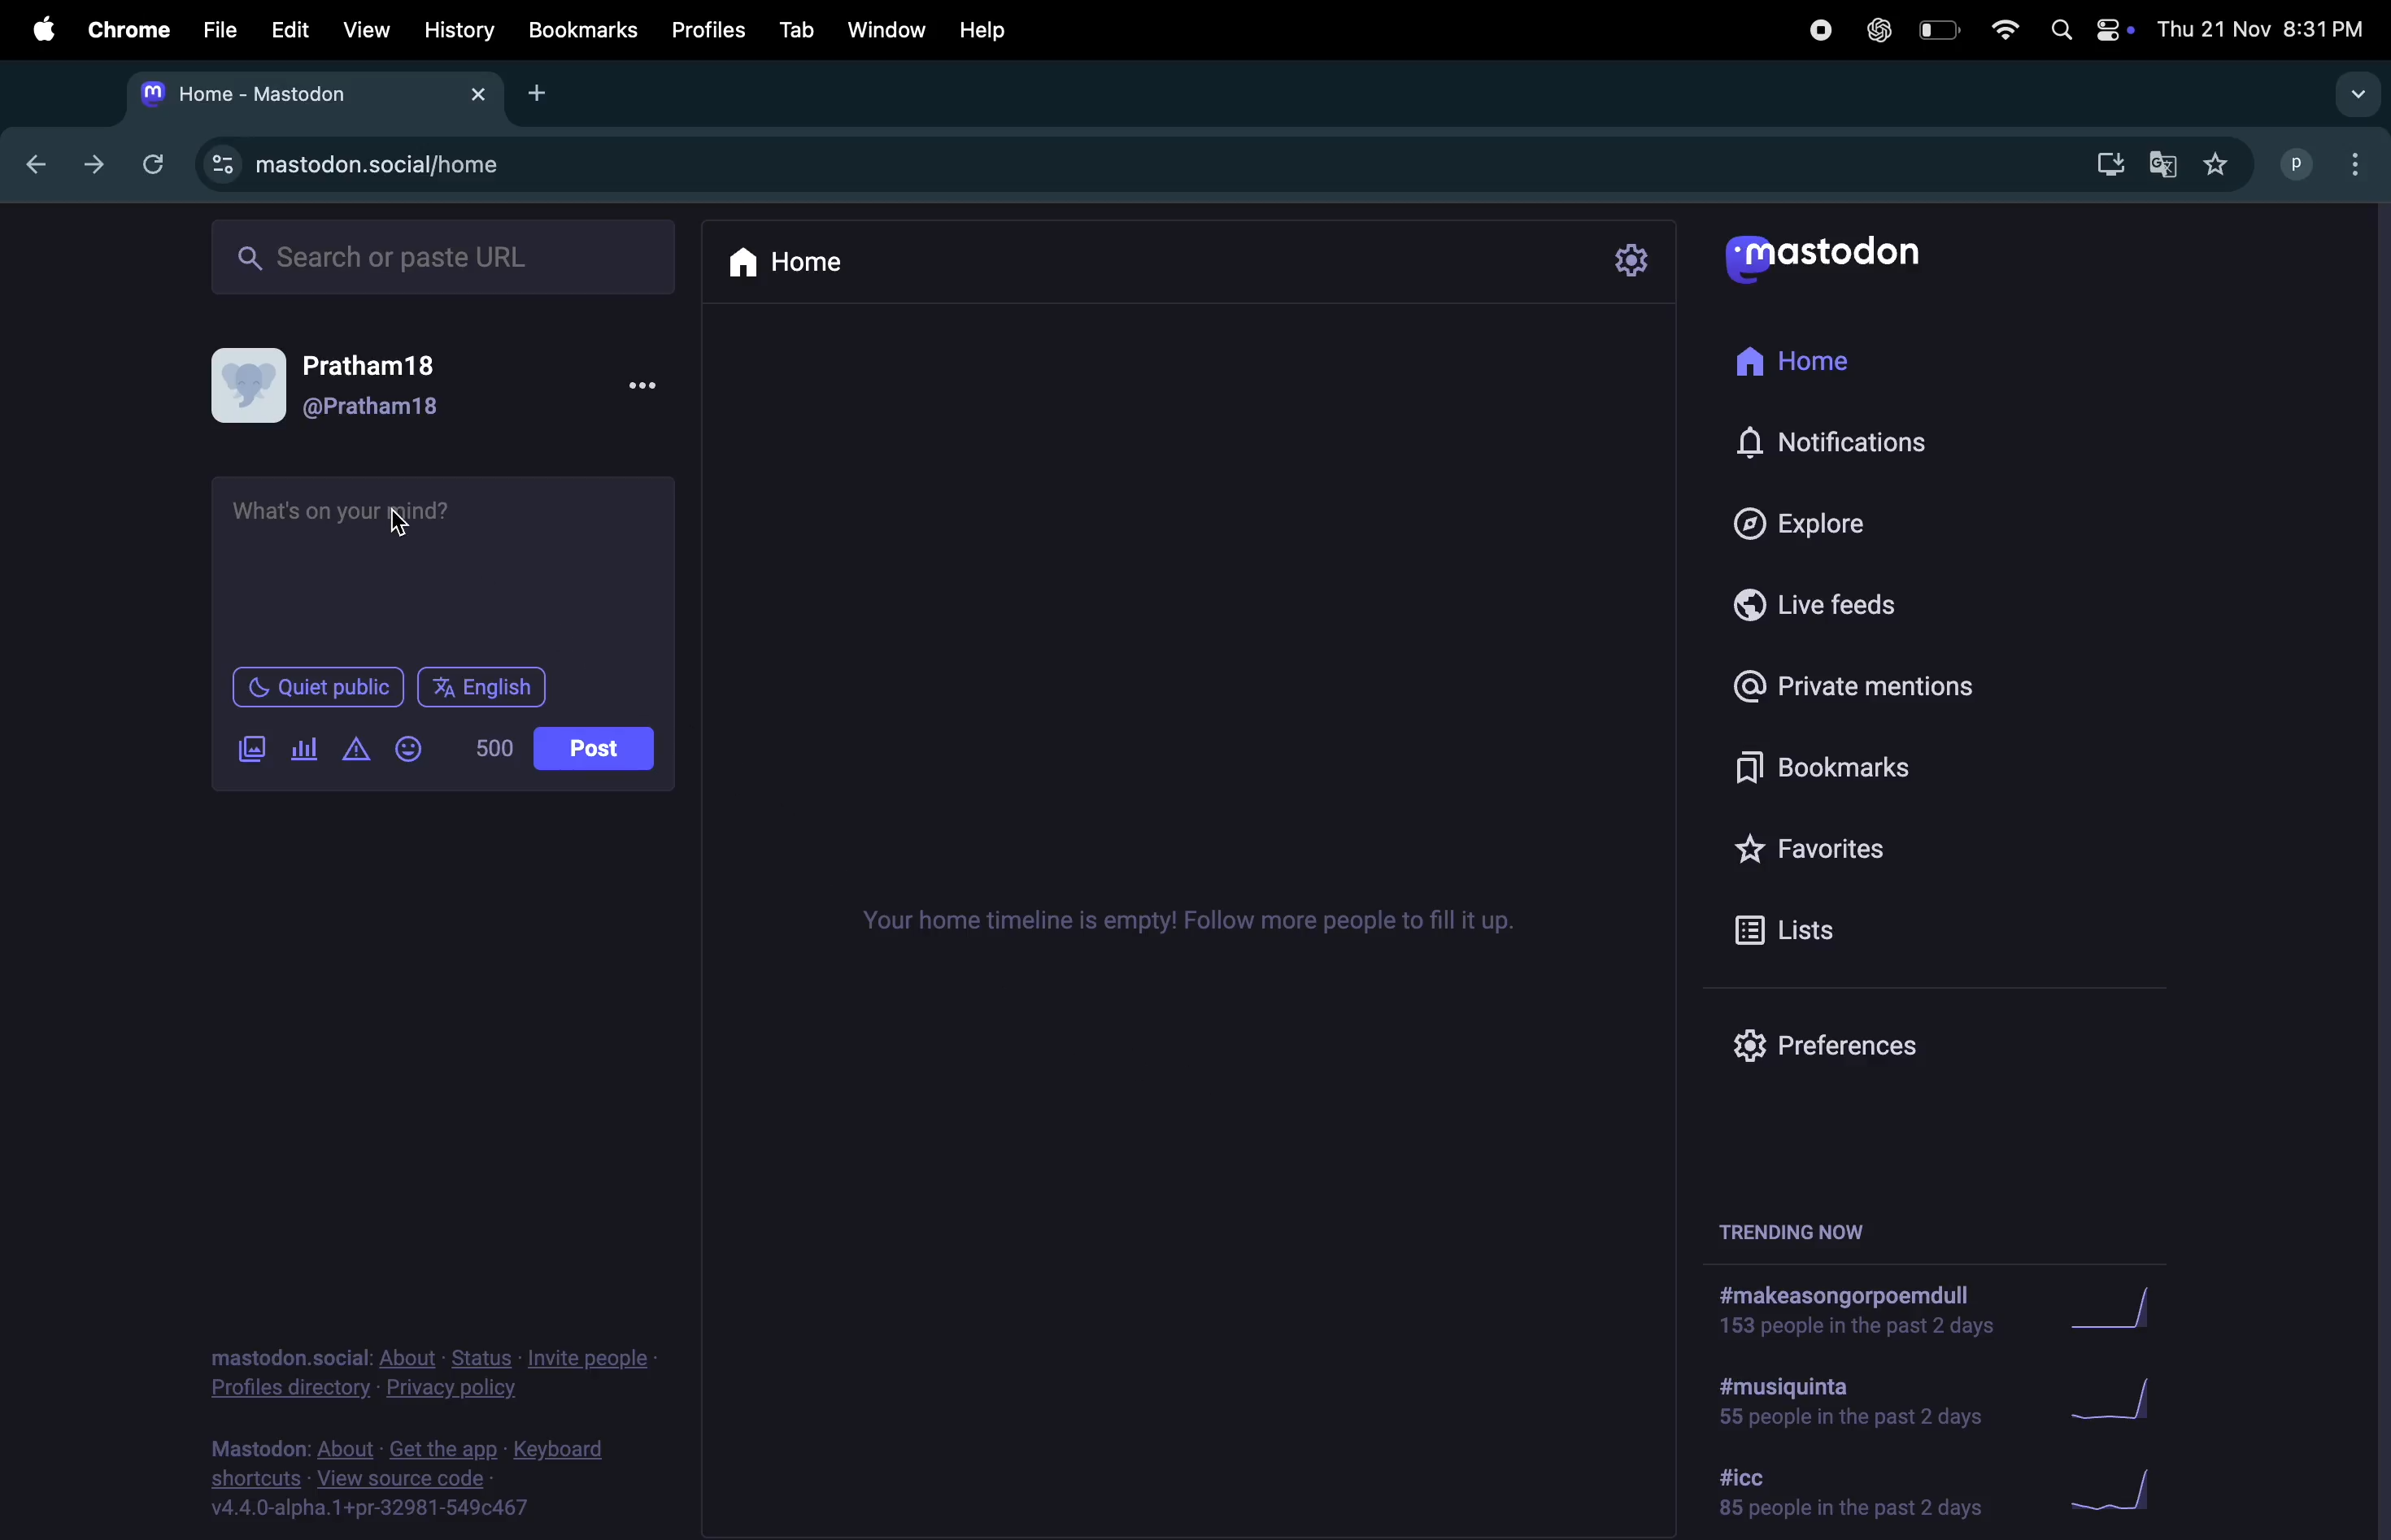 The image size is (2391, 1540). I want to click on time line, so click(1198, 922).